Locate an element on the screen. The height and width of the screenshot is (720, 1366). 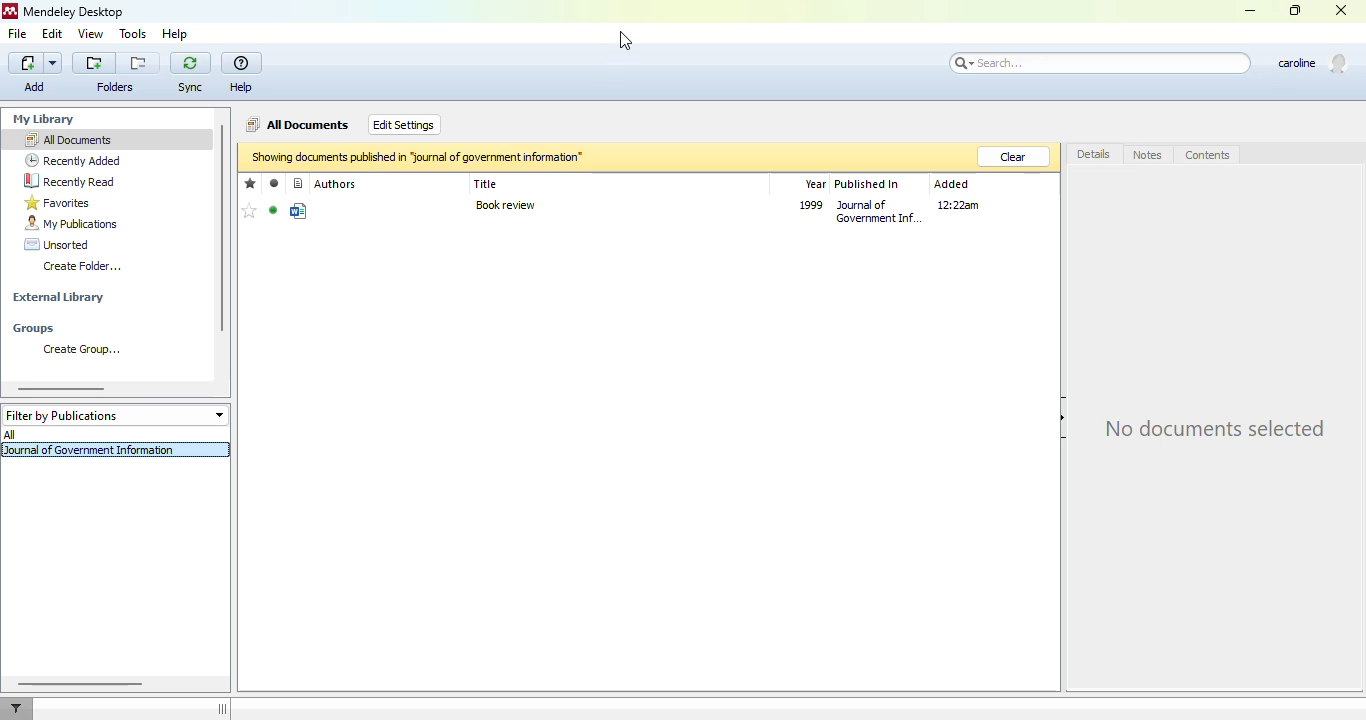
filter by publications is located at coordinates (114, 414).